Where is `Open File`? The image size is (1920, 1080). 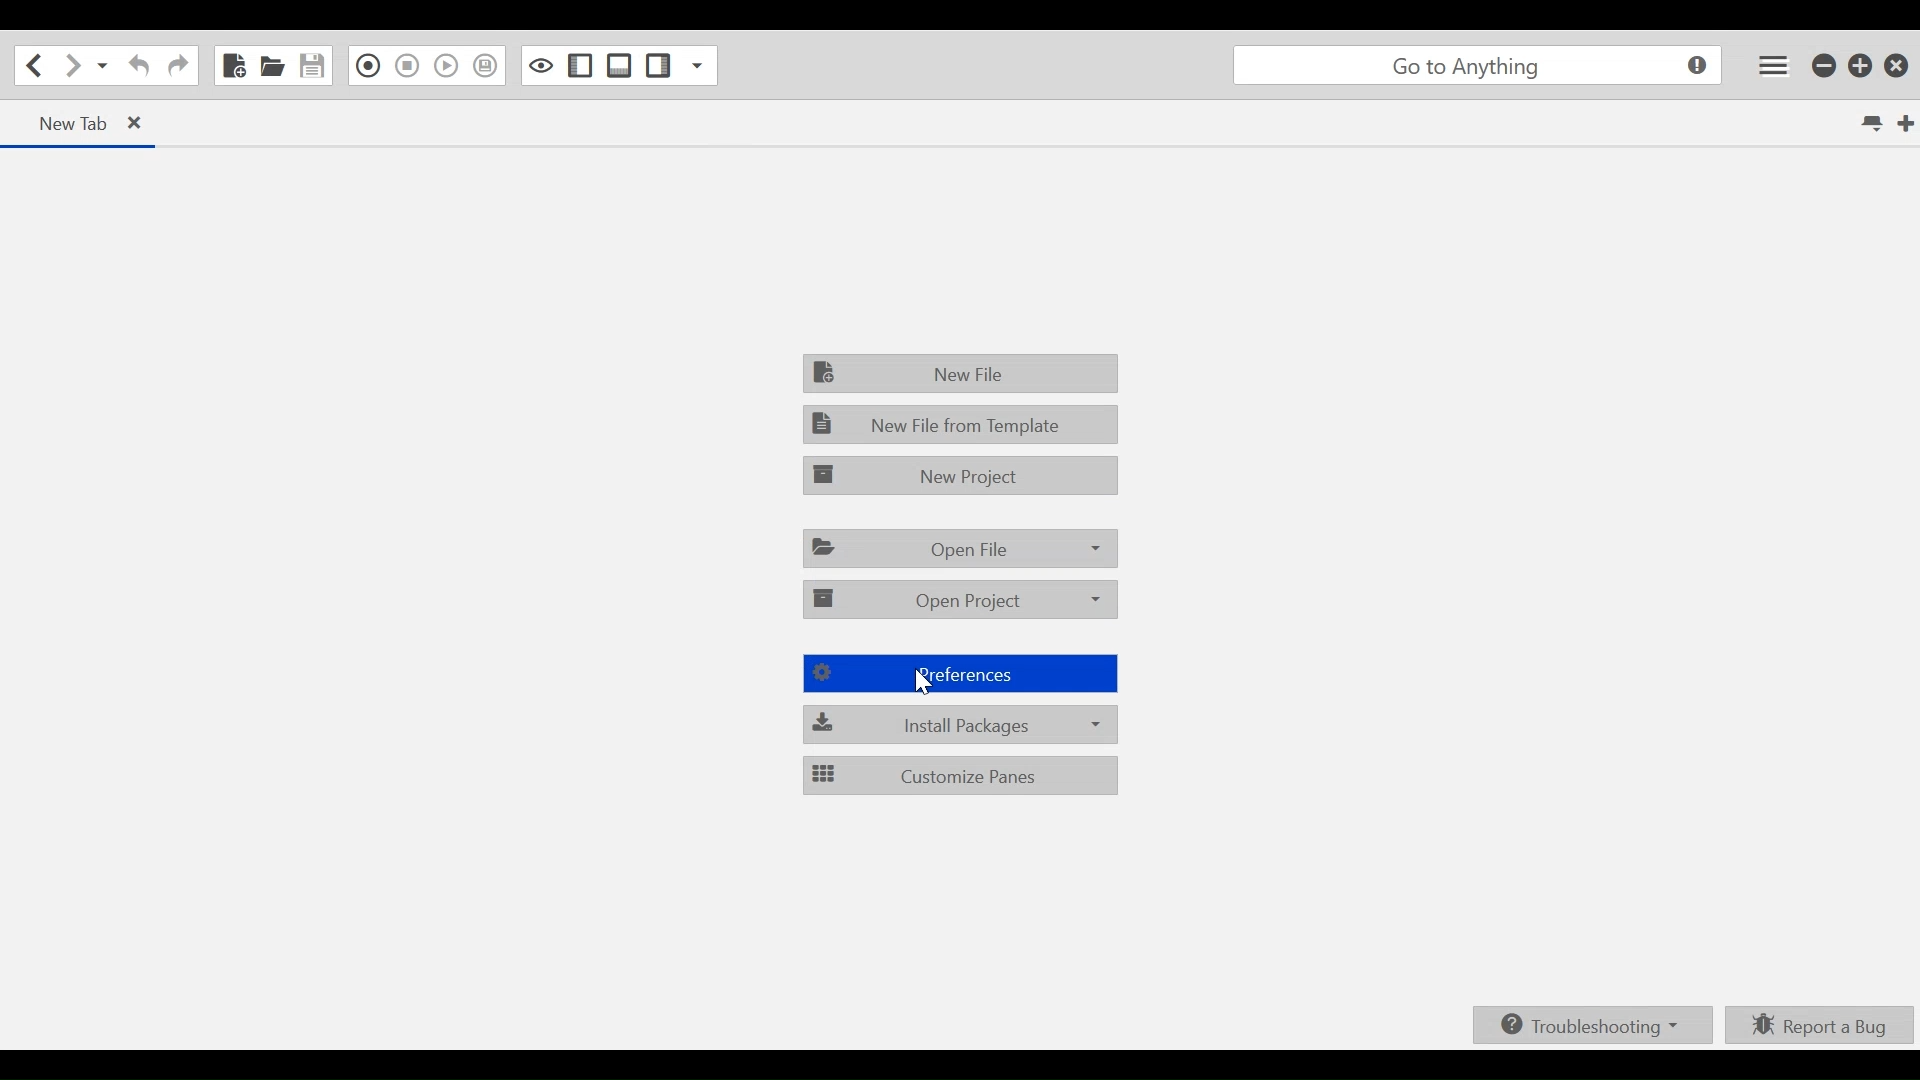
Open File is located at coordinates (959, 549).